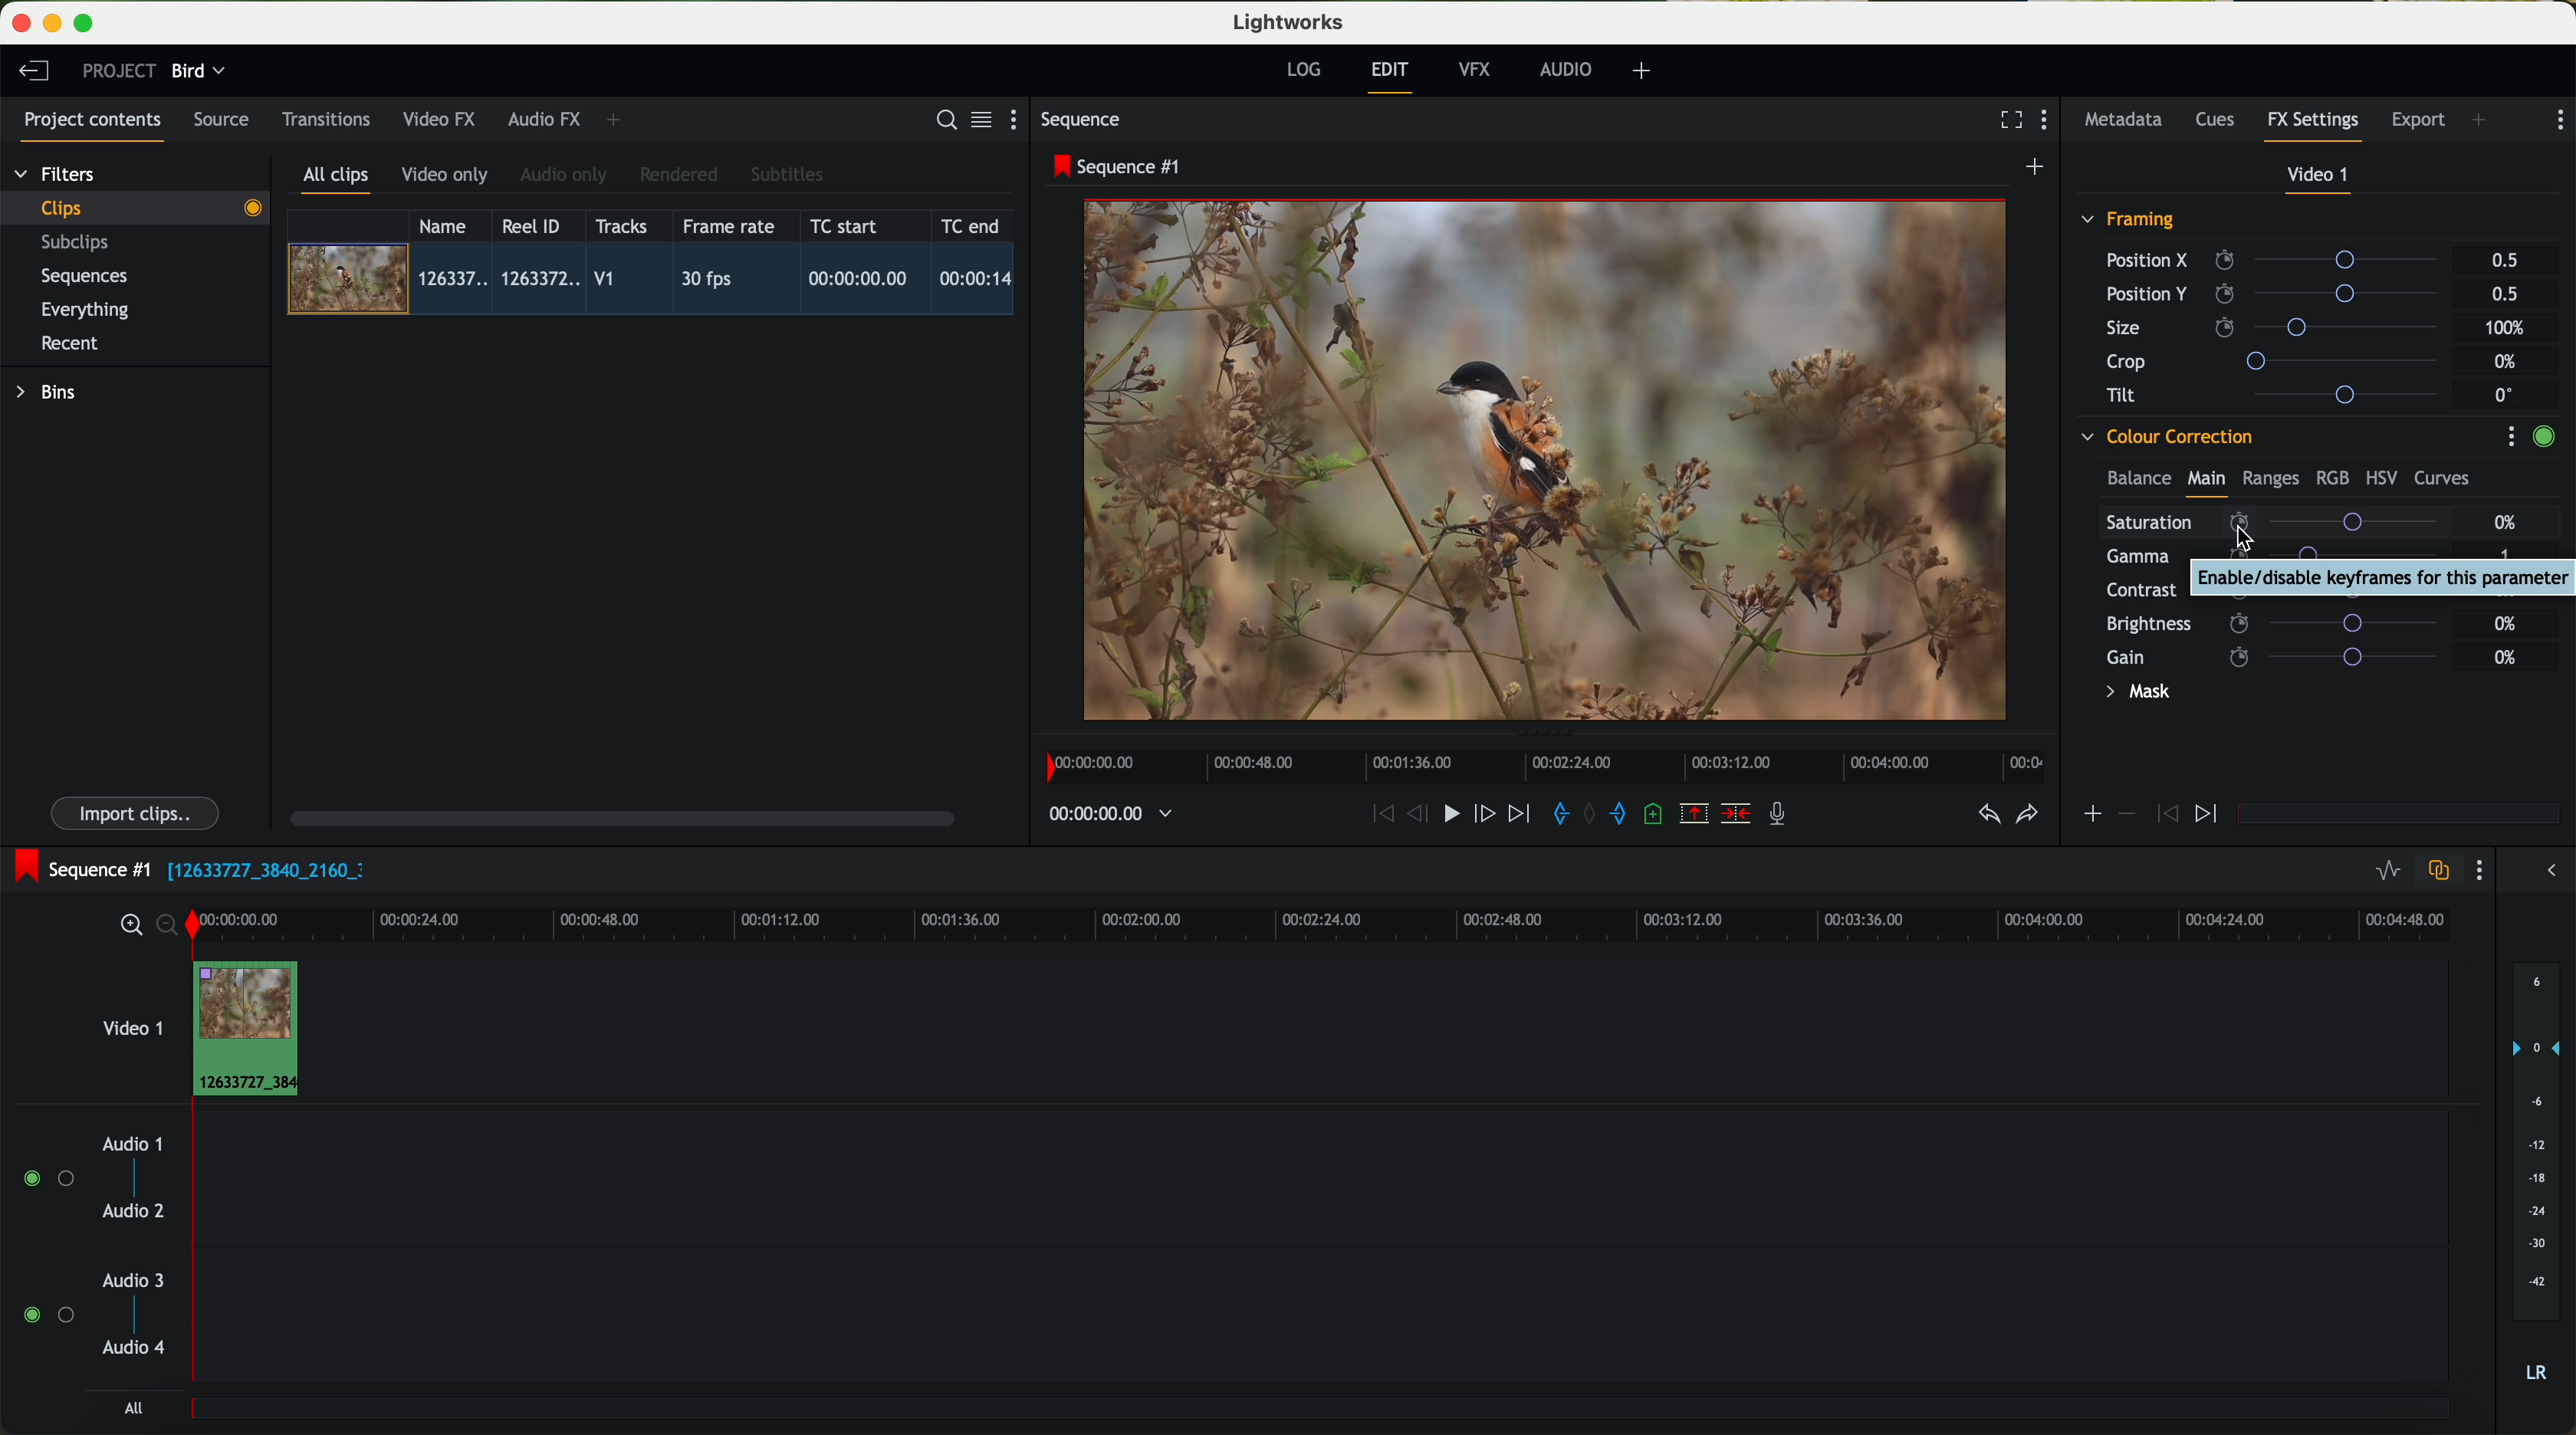 This screenshot has width=2576, height=1435. I want to click on gamma, so click(2282, 555).